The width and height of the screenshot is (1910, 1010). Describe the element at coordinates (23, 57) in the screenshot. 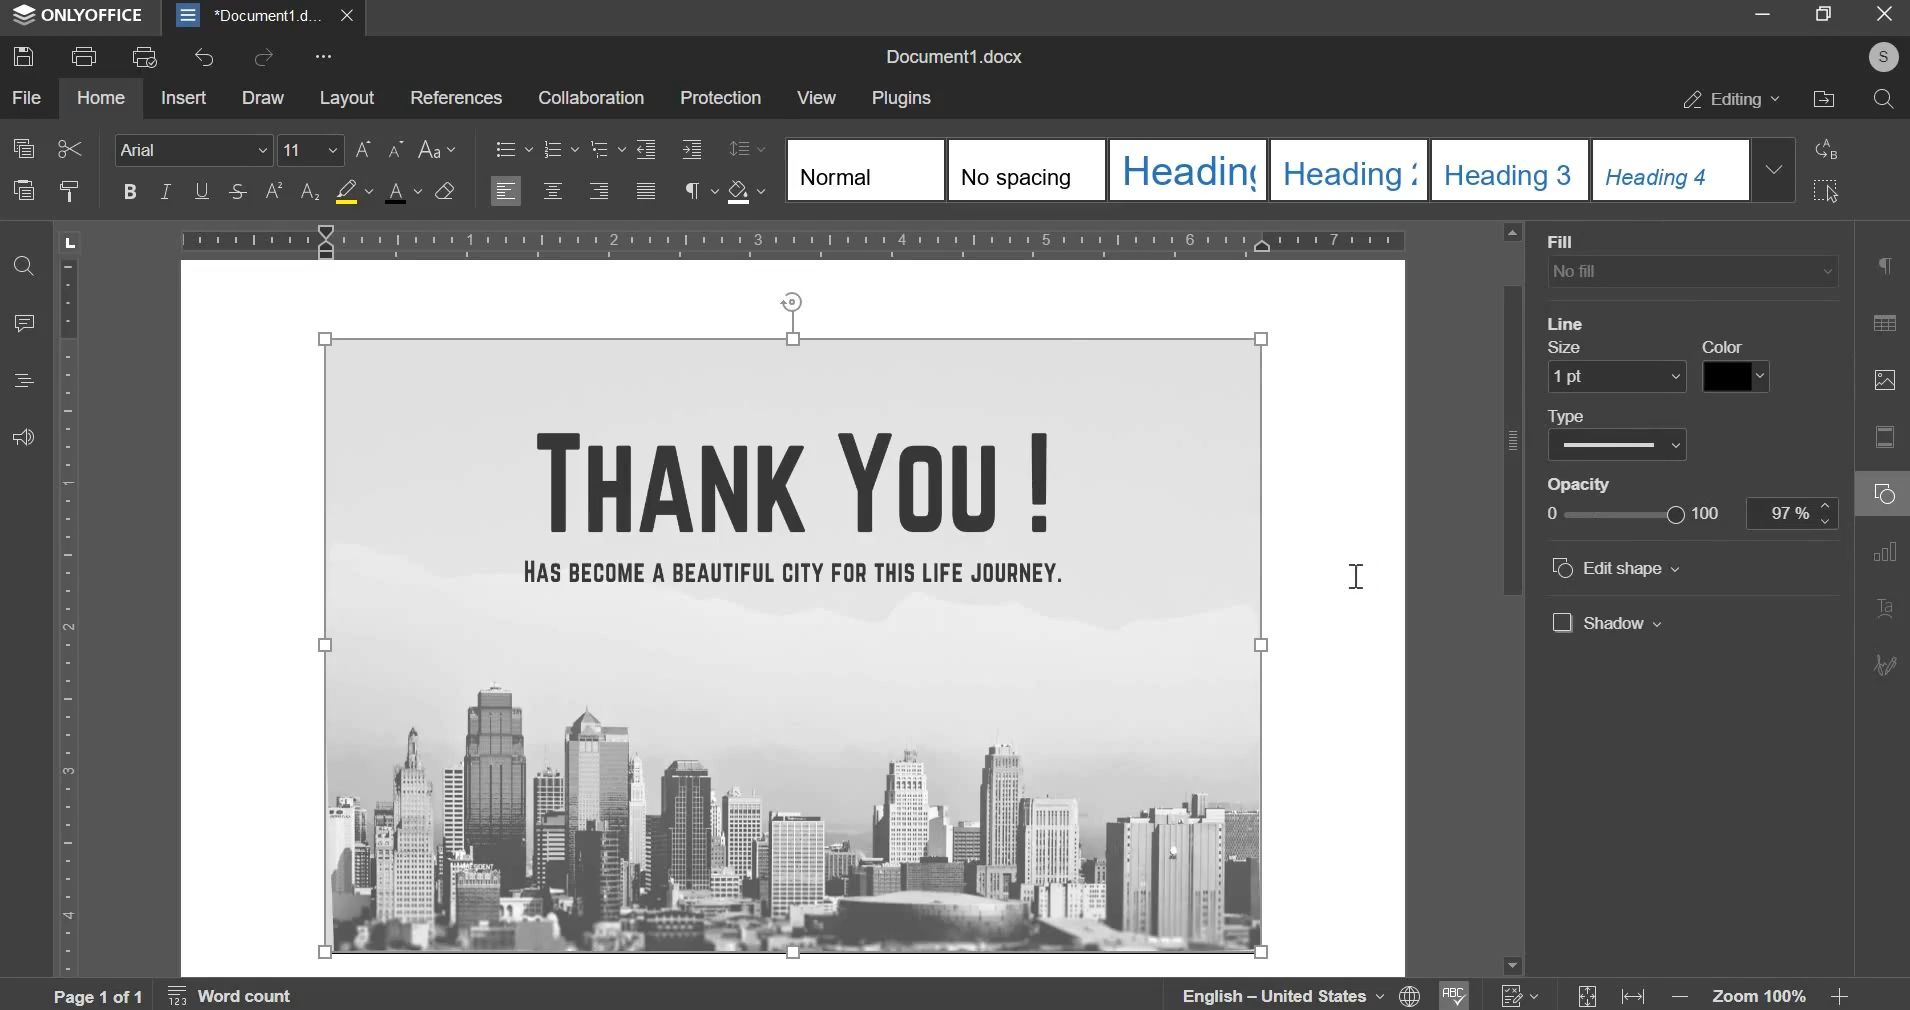

I see `save` at that location.